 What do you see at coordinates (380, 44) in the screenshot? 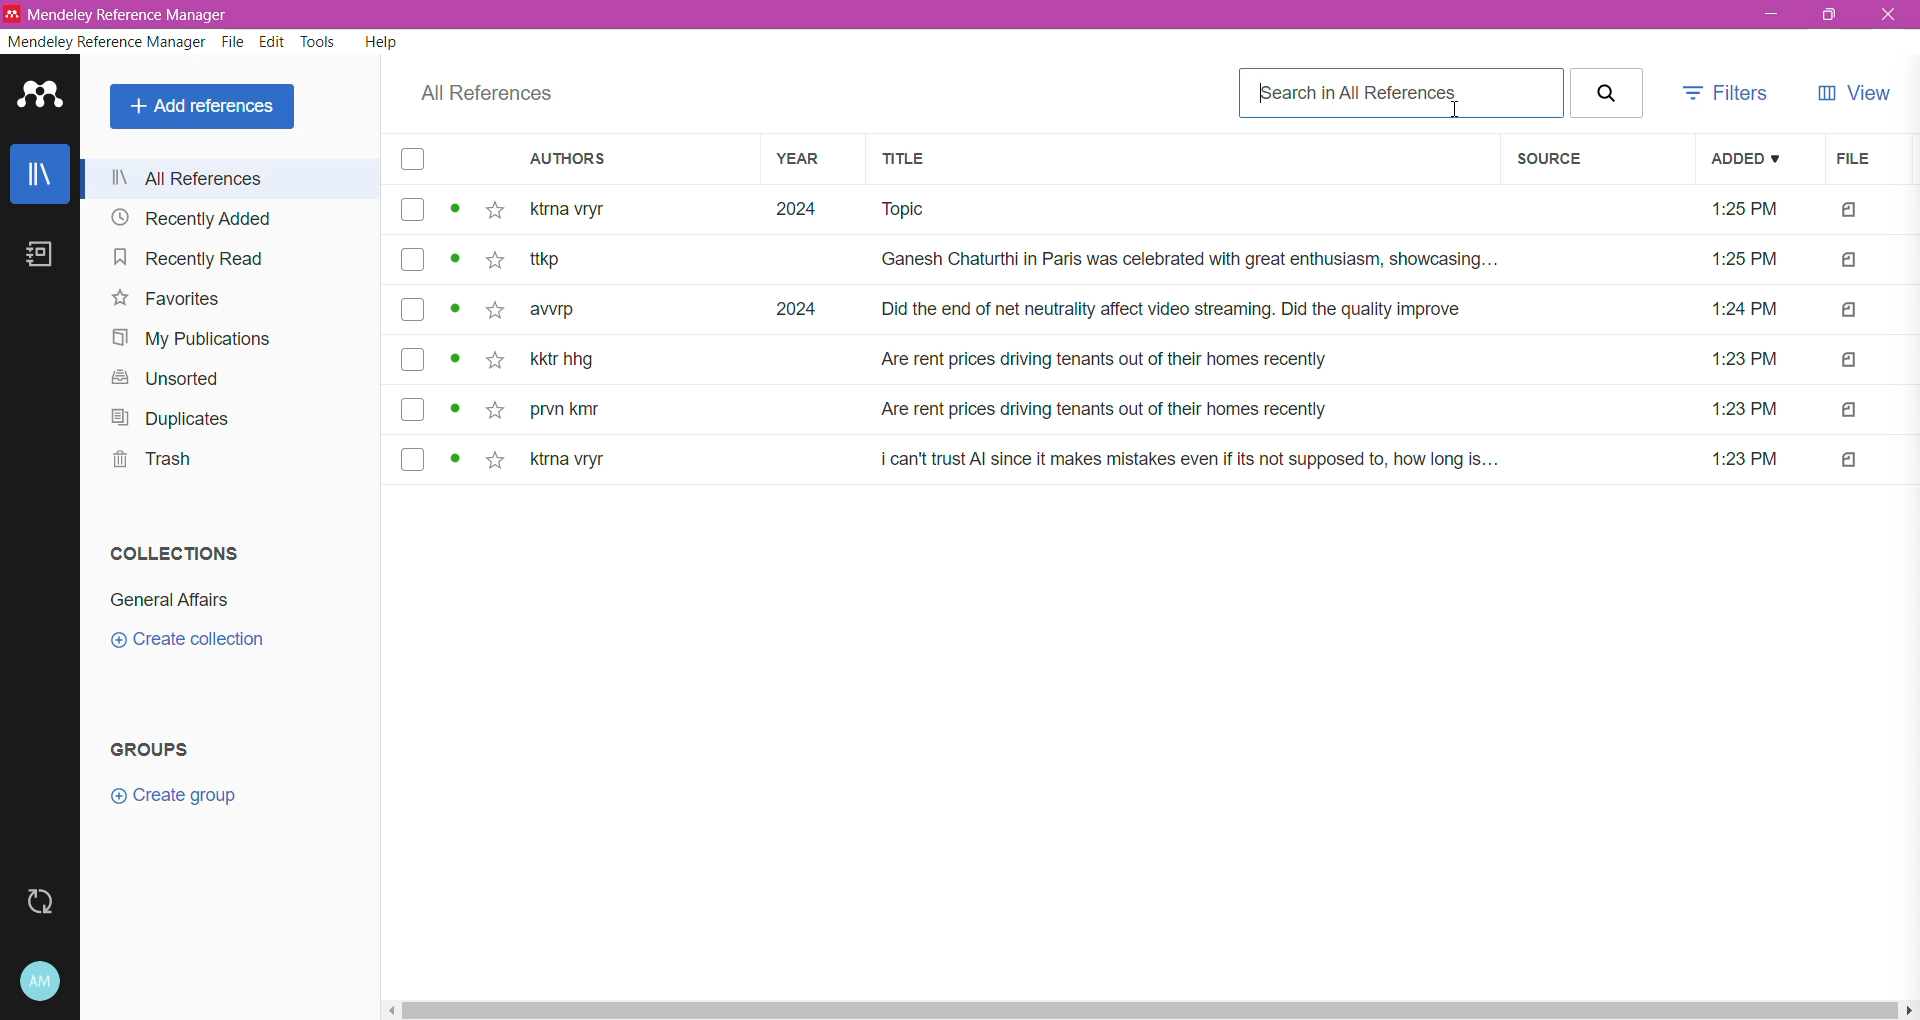
I see `Help` at bounding box center [380, 44].